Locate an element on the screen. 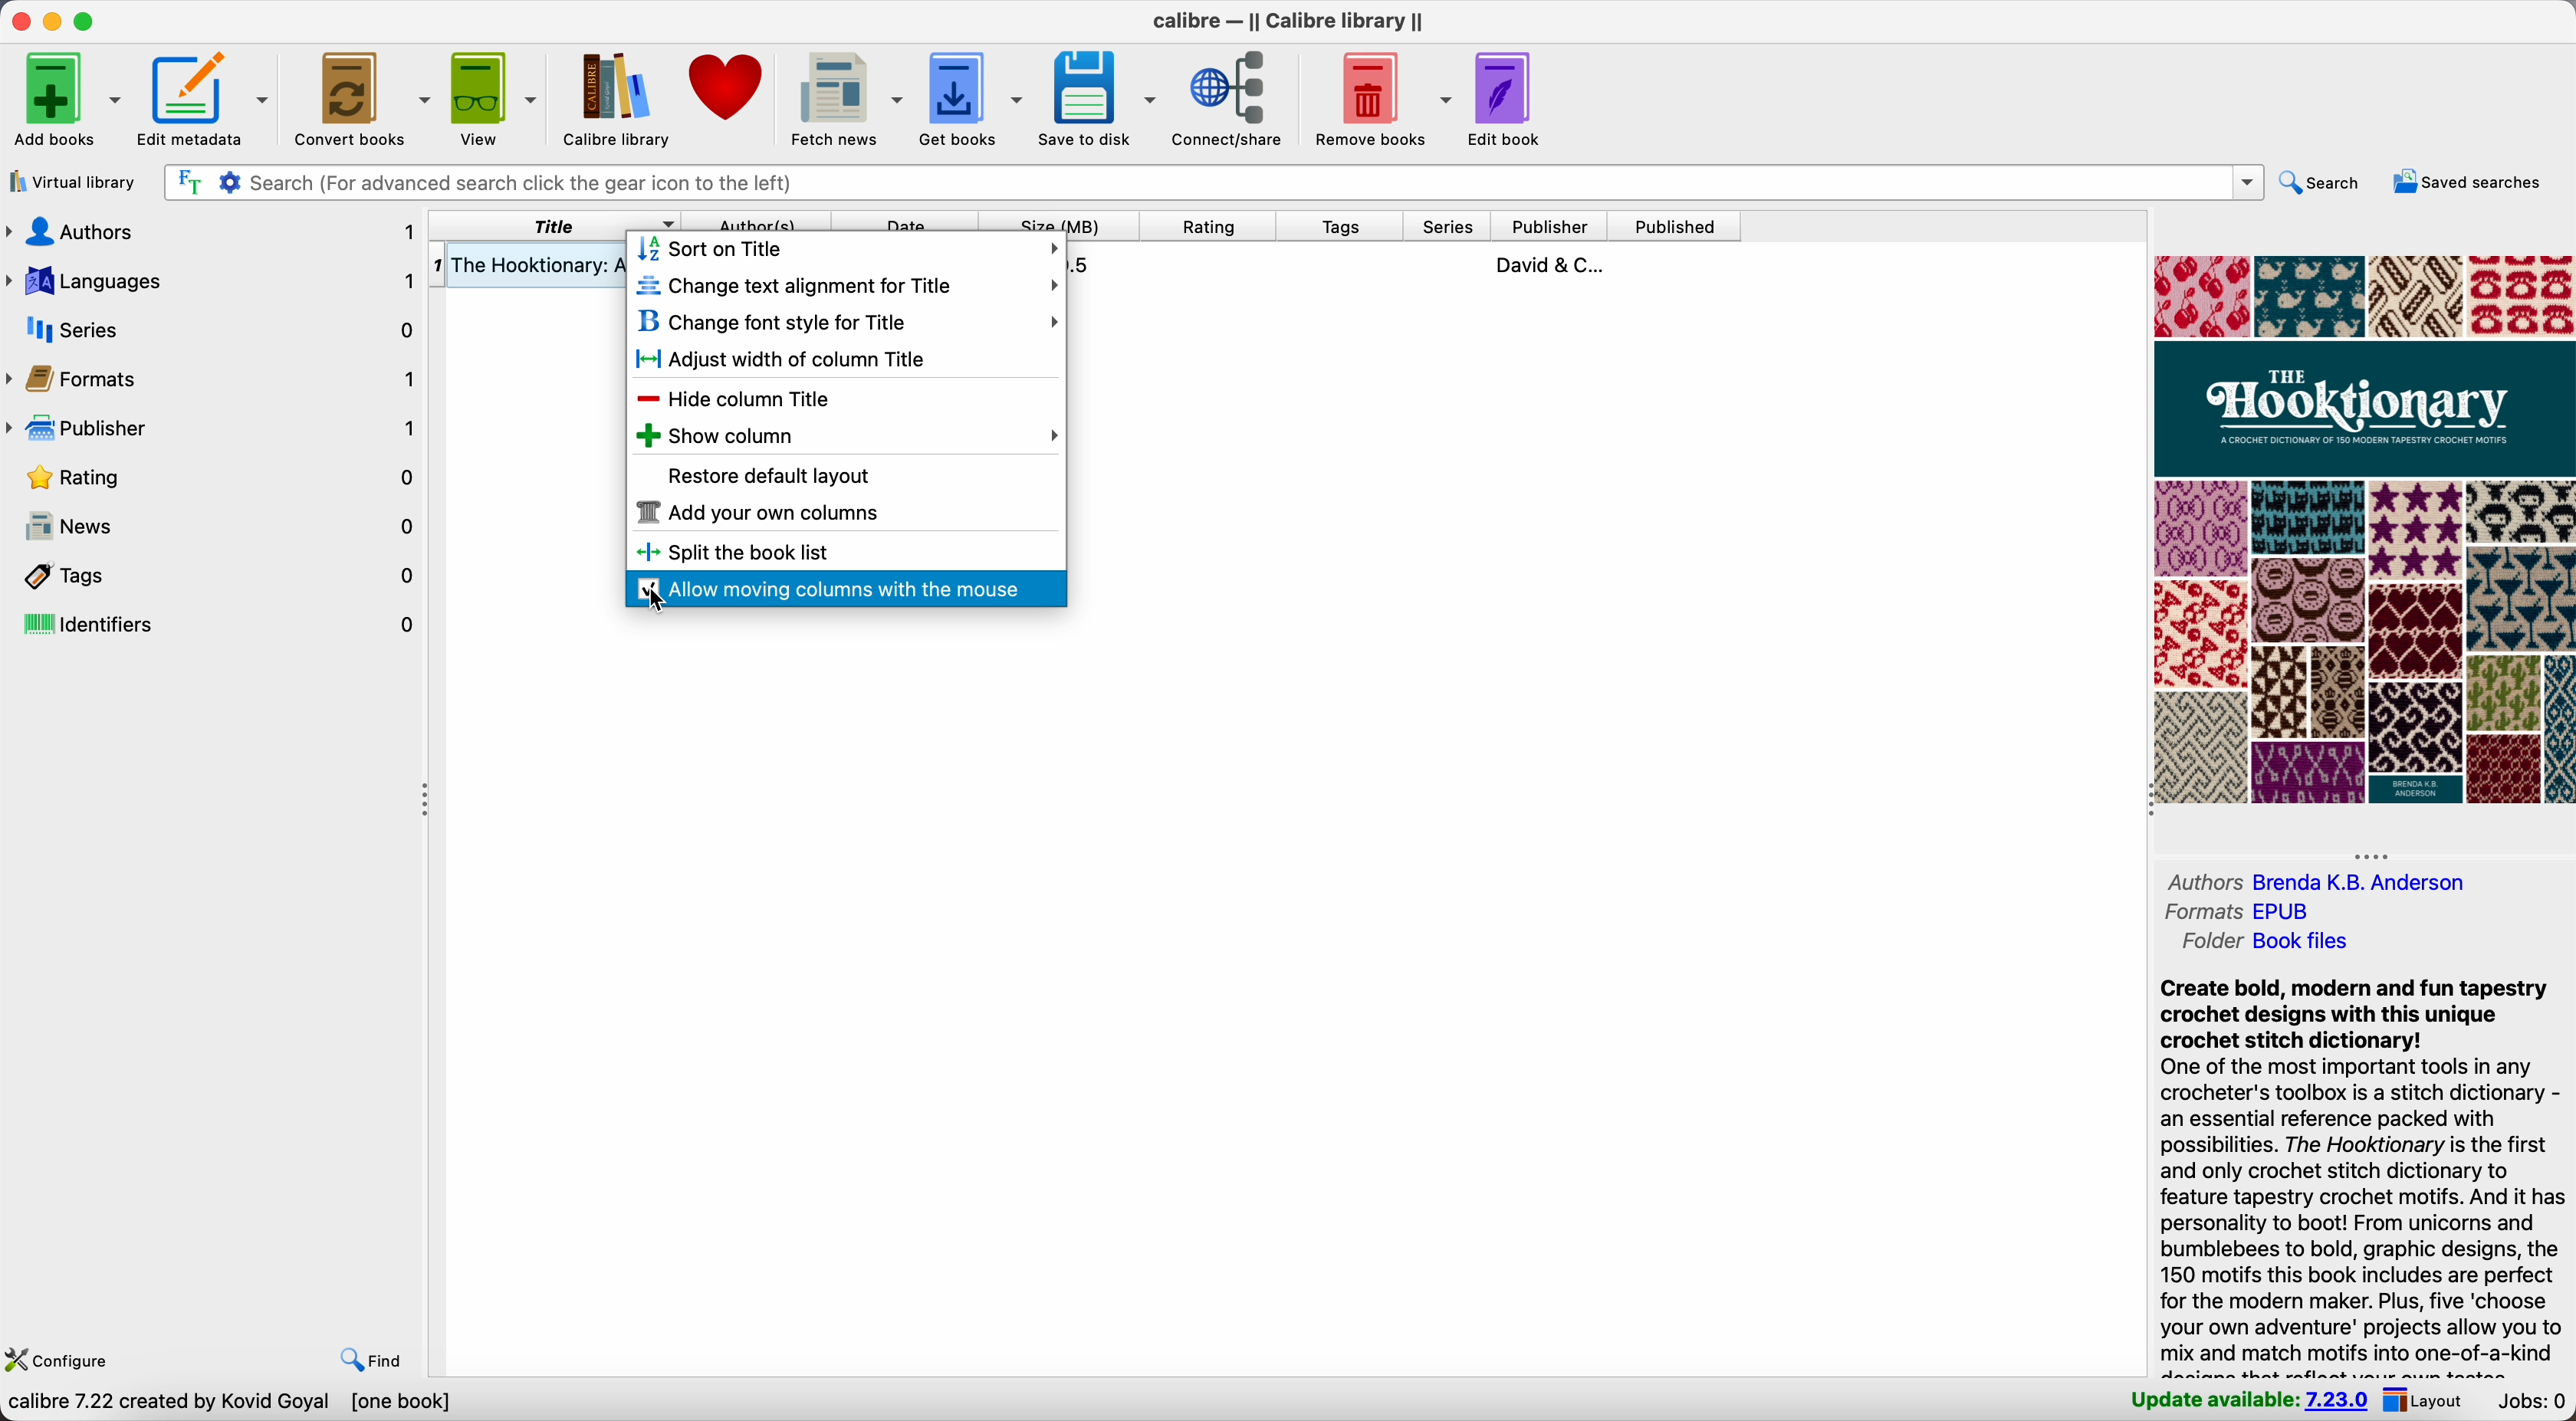 The height and width of the screenshot is (1421, 2576). rating is located at coordinates (1208, 225).